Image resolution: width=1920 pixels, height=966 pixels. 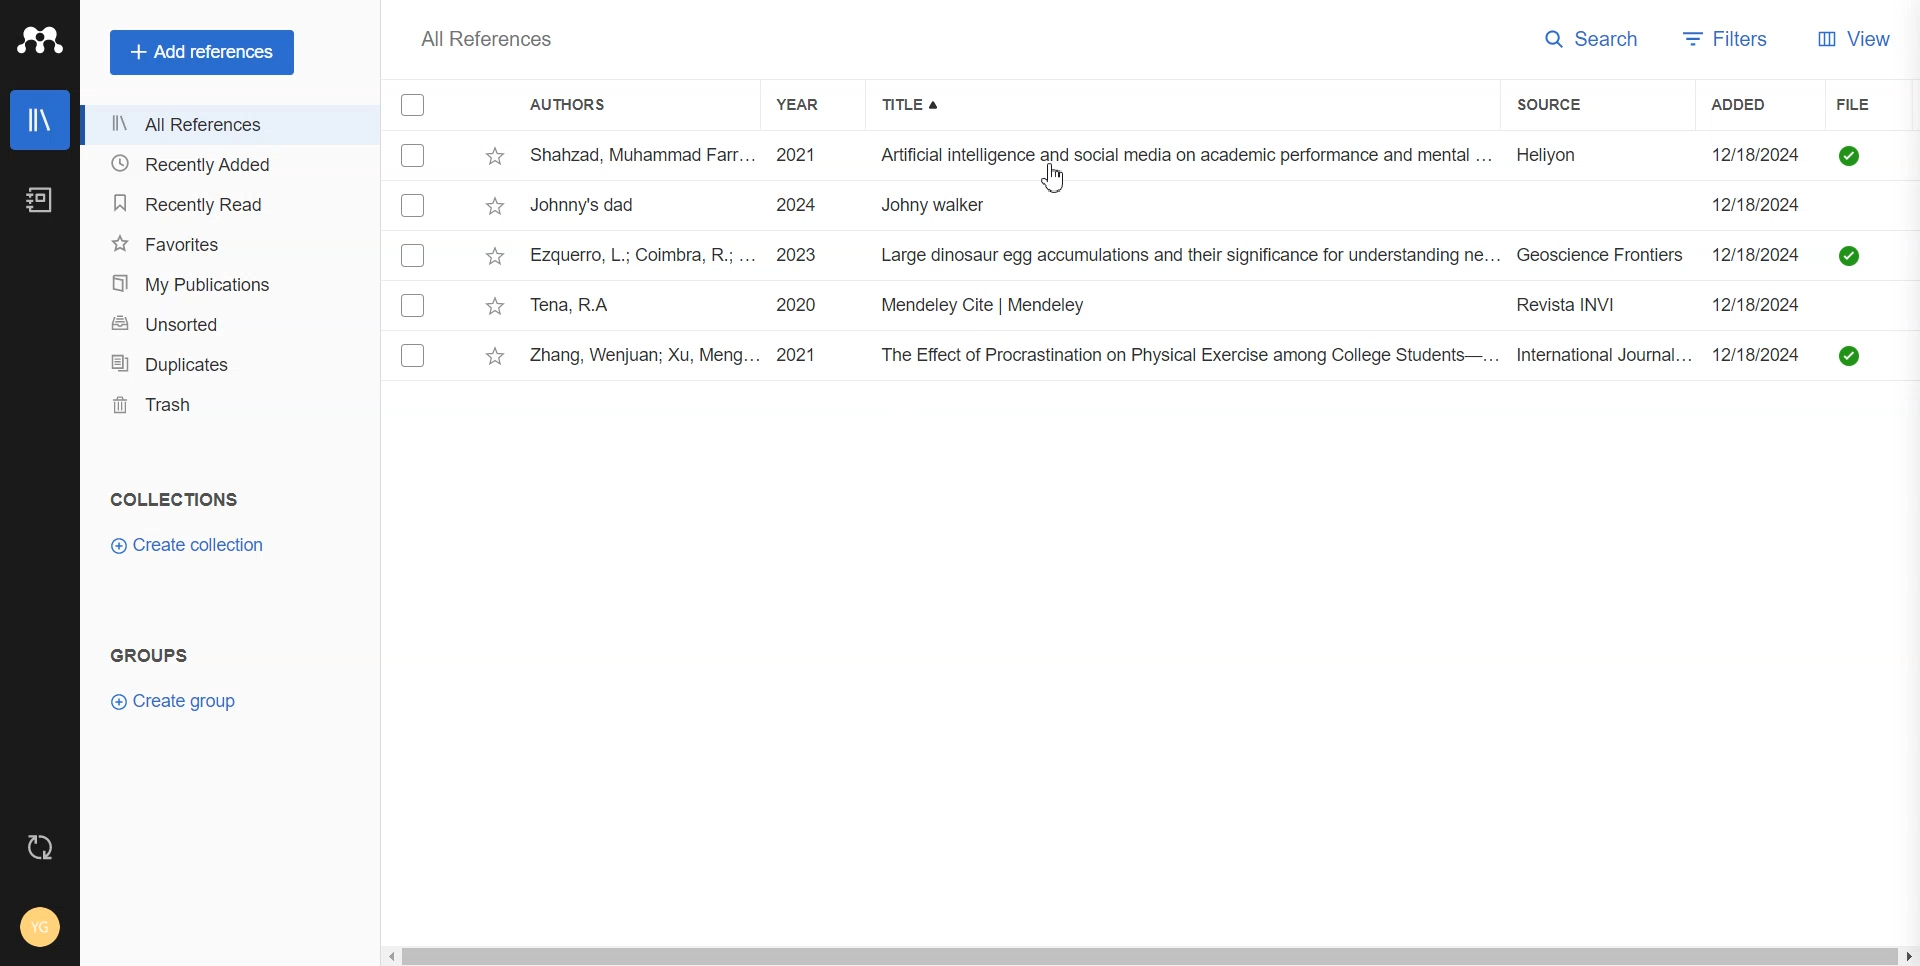 What do you see at coordinates (1858, 39) in the screenshot?
I see `View` at bounding box center [1858, 39].